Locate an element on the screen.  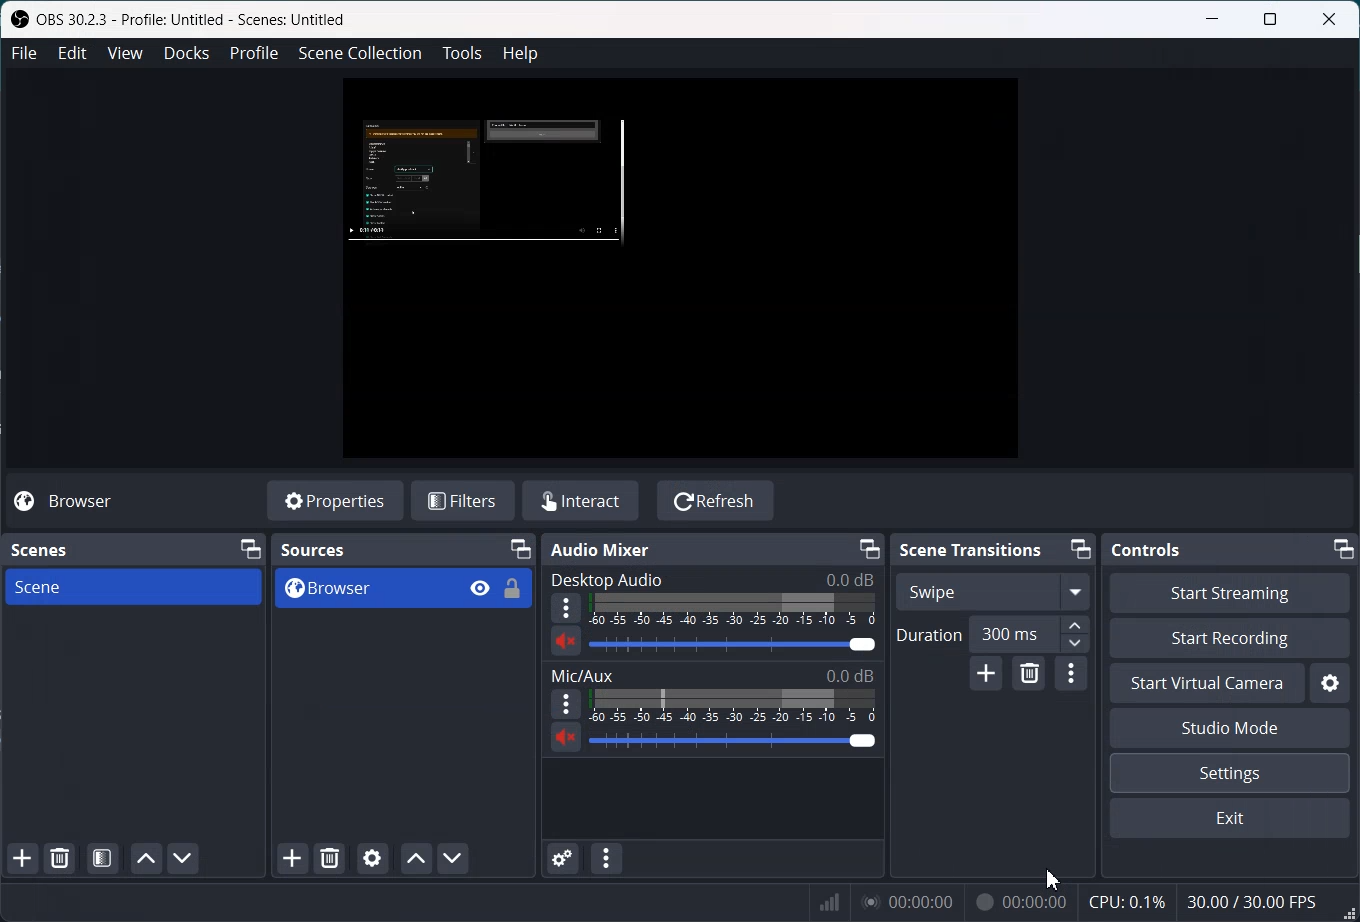
Duration is located at coordinates (929, 632).